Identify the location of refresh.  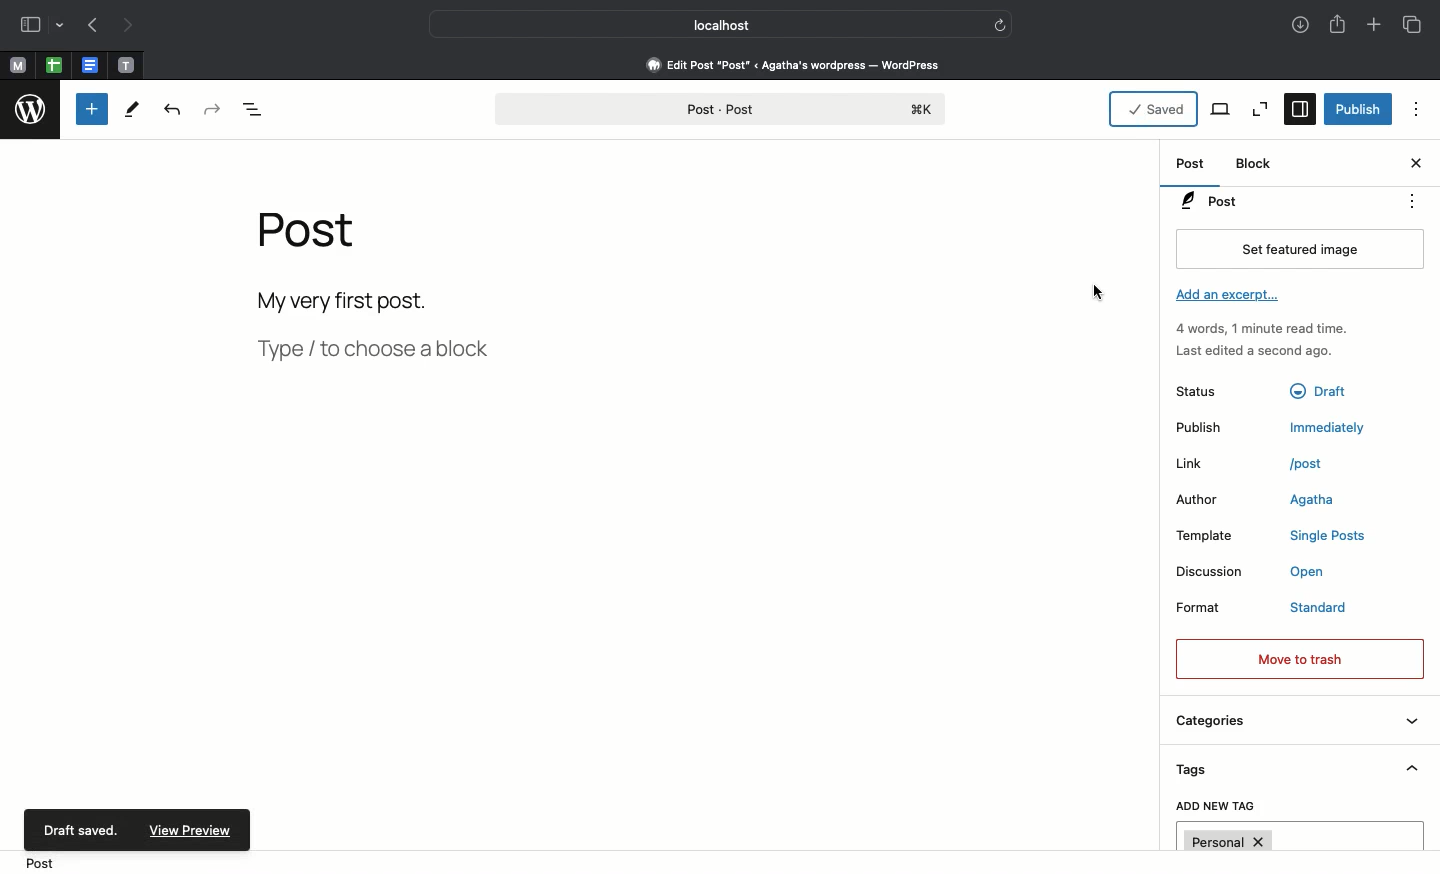
(1003, 23).